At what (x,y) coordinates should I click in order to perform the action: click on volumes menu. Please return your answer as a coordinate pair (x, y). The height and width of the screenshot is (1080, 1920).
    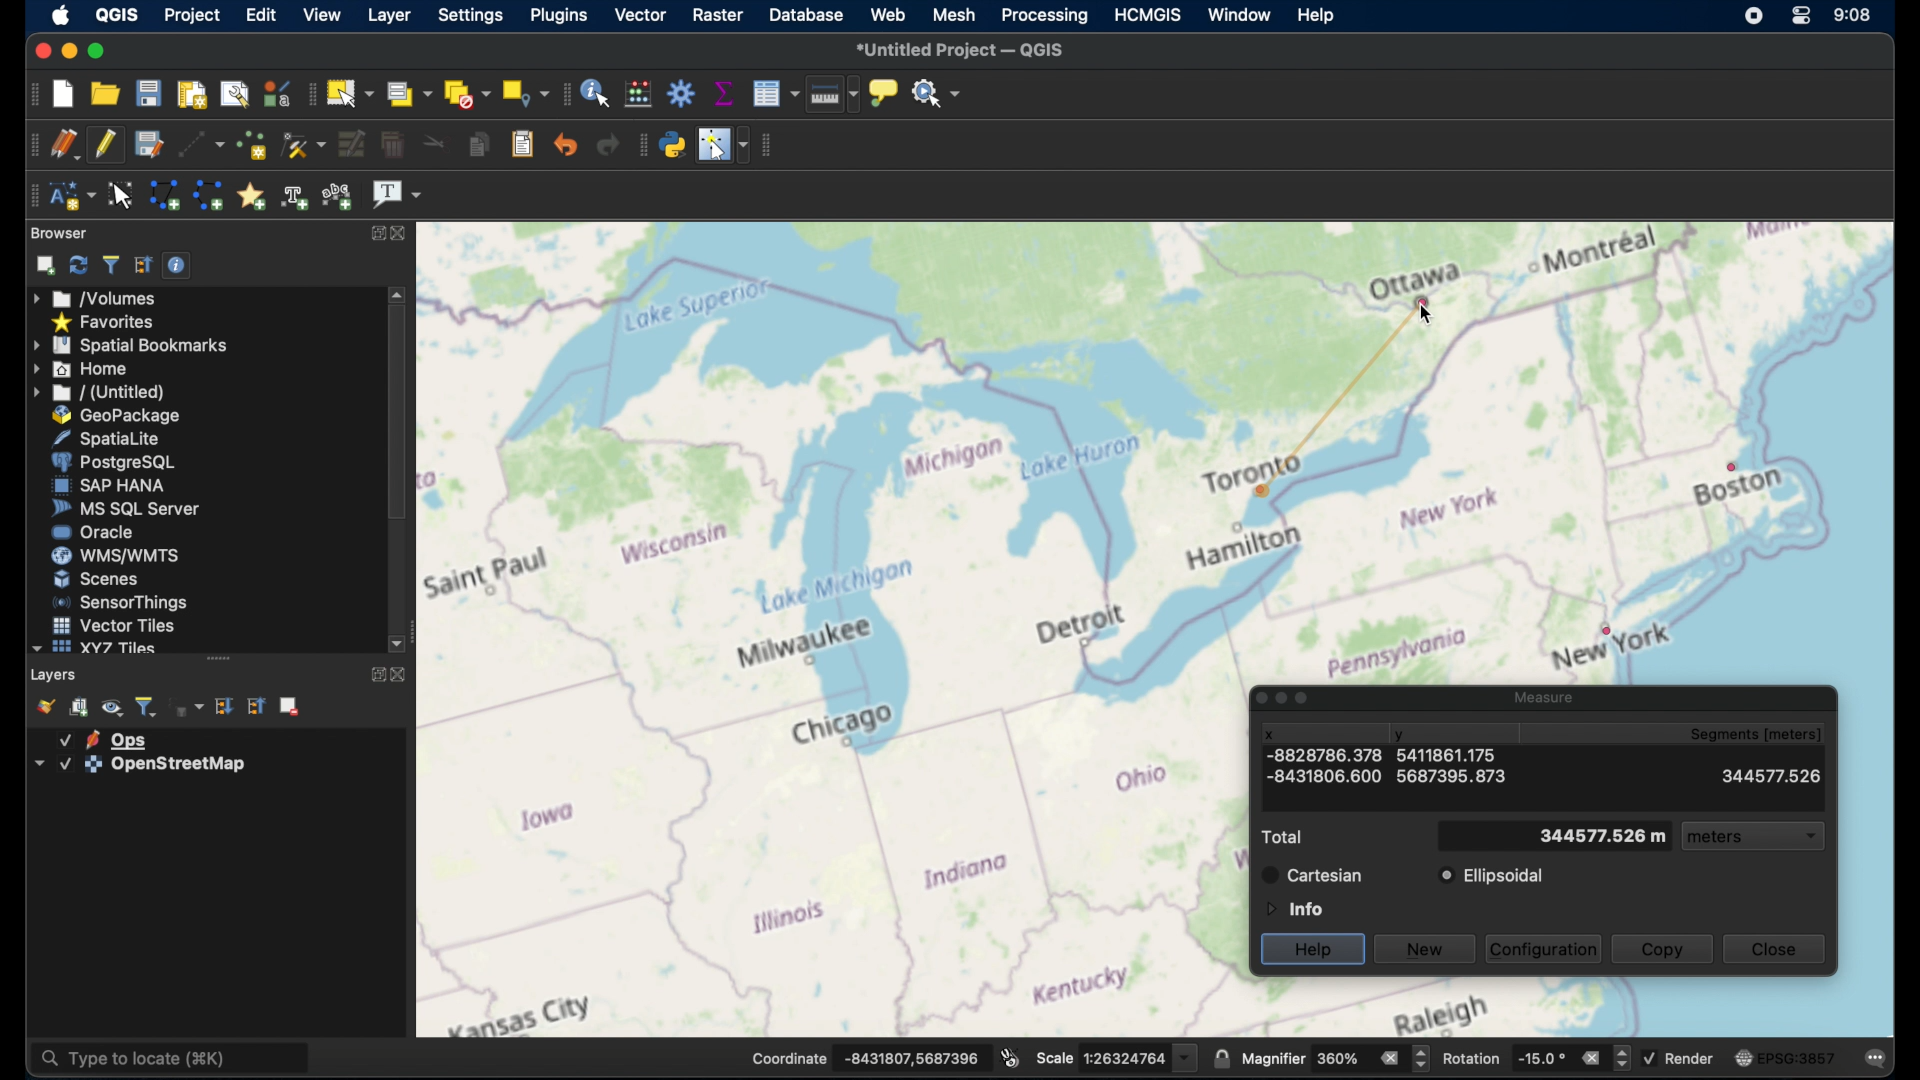
    Looking at the image, I should click on (99, 297).